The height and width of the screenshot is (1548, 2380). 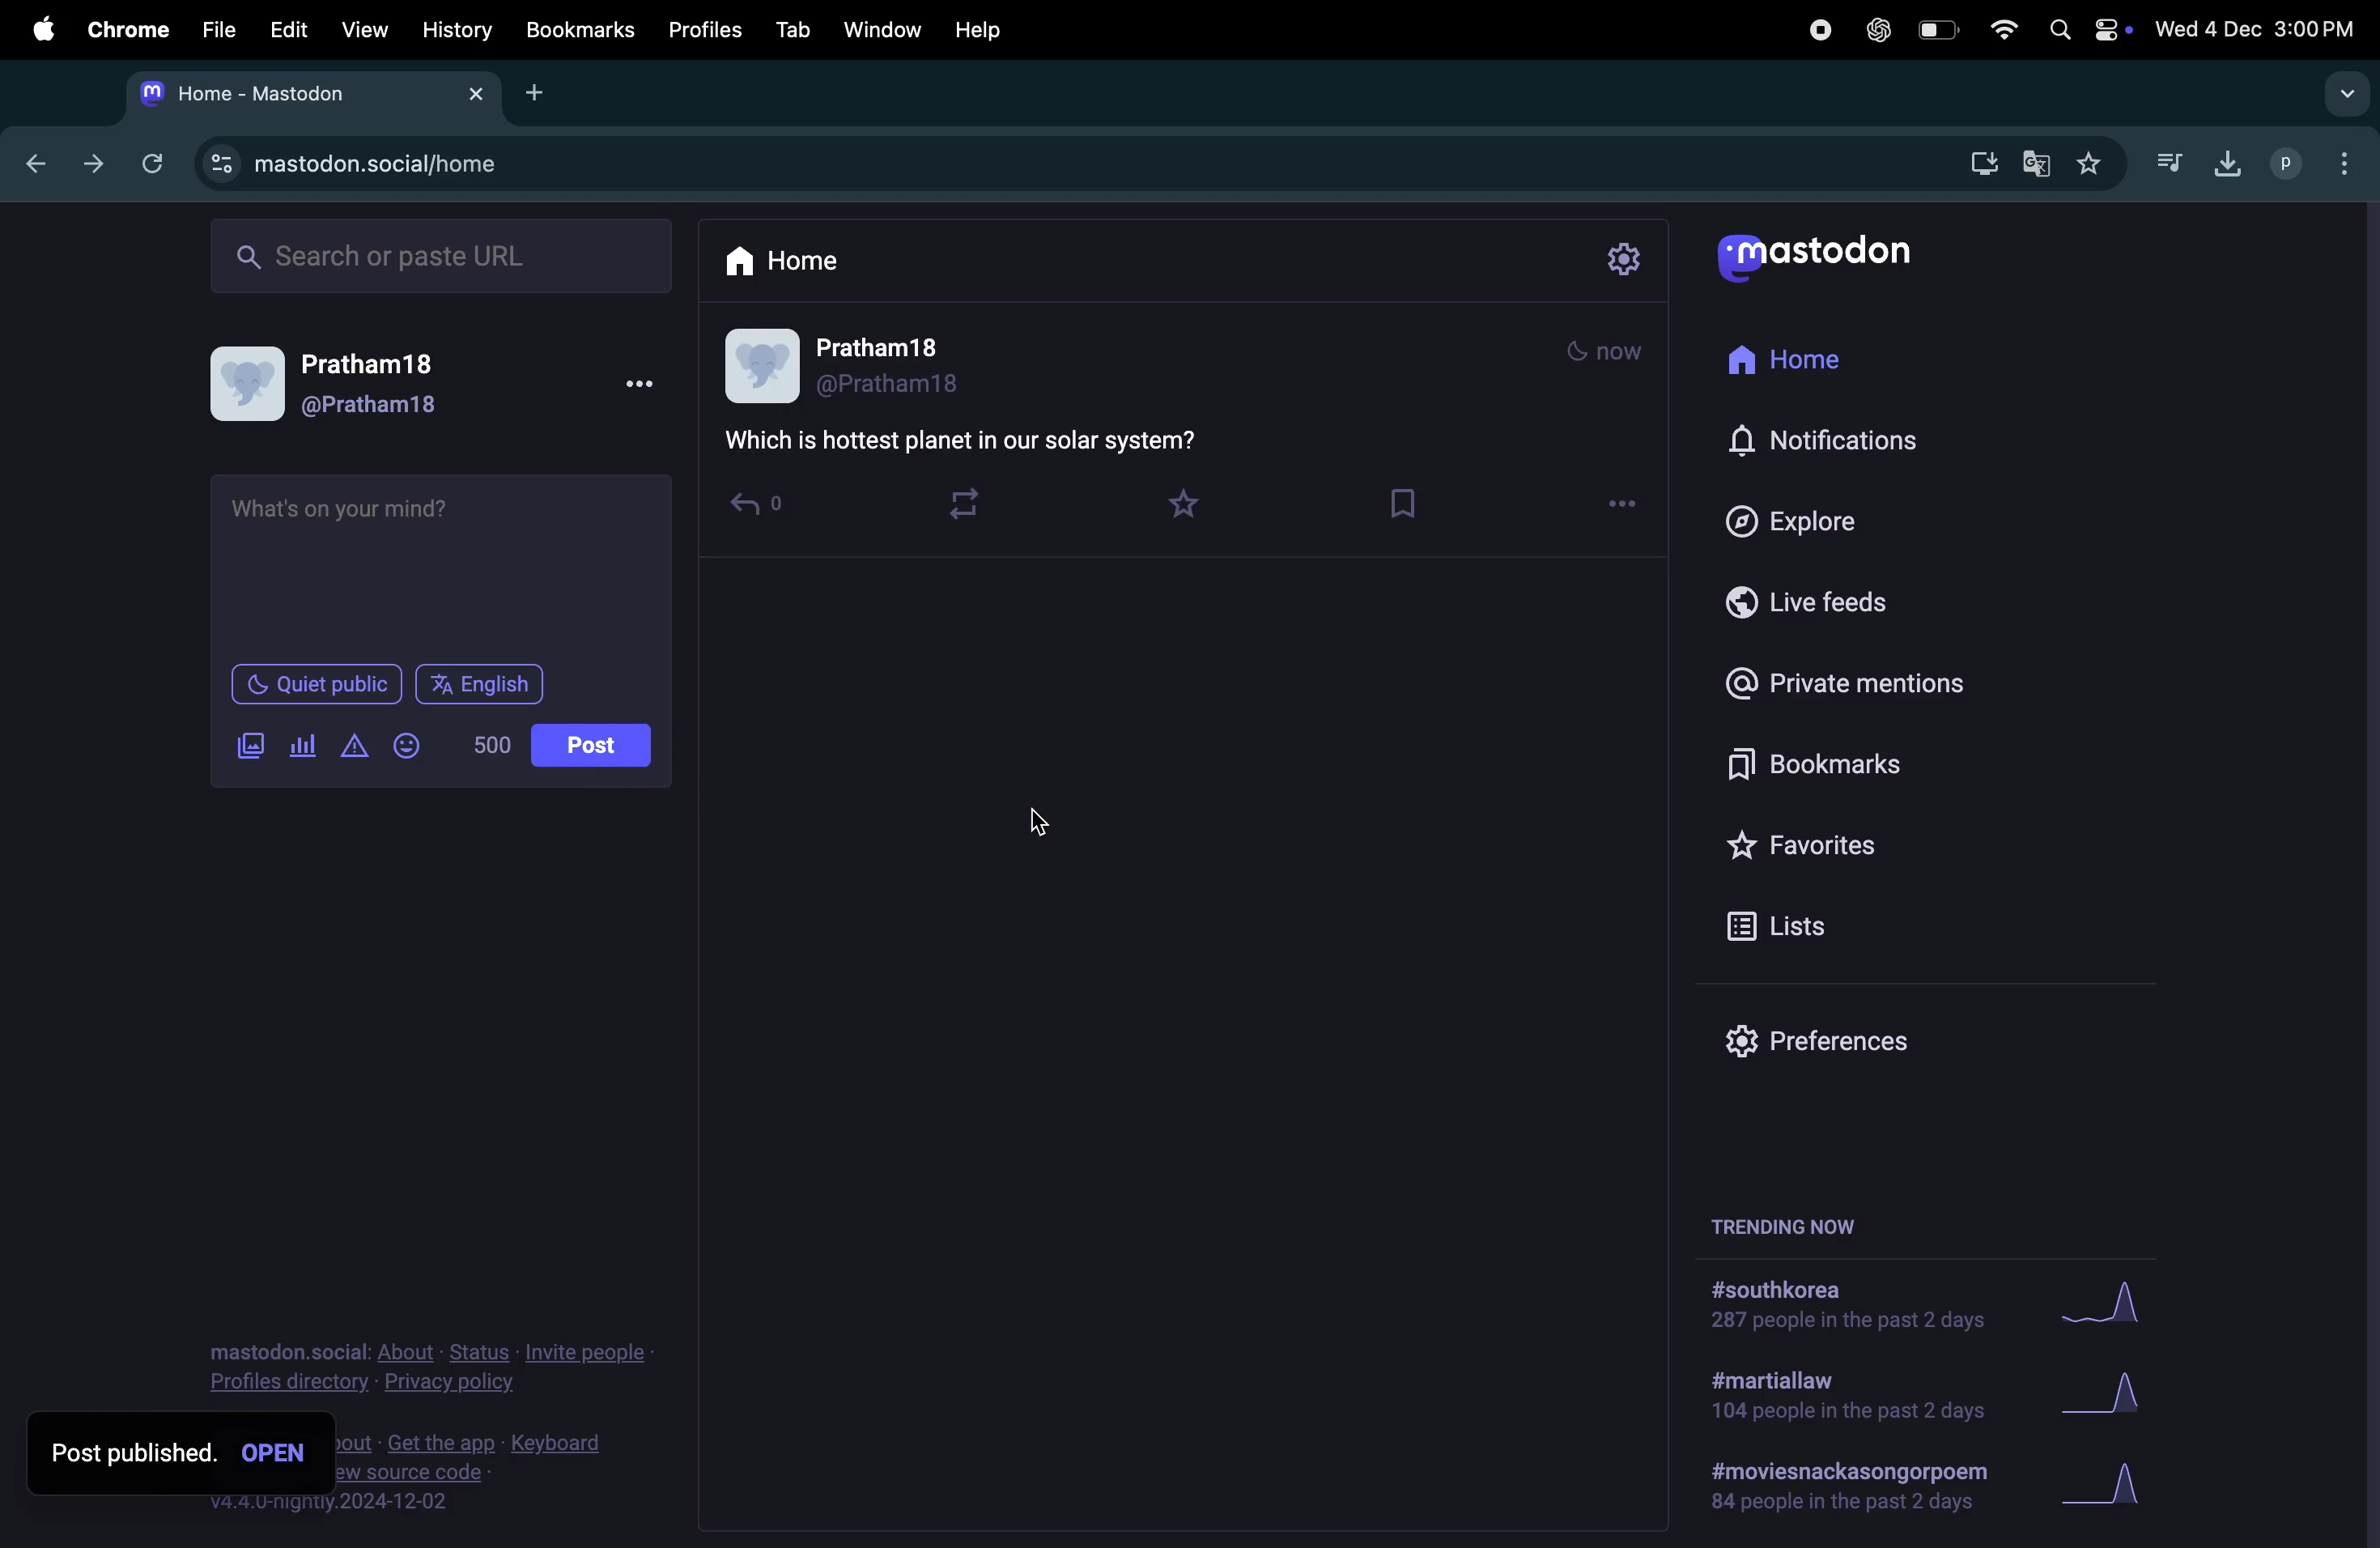 What do you see at coordinates (1876, 30) in the screenshot?
I see `` at bounding box center [1876, 30].